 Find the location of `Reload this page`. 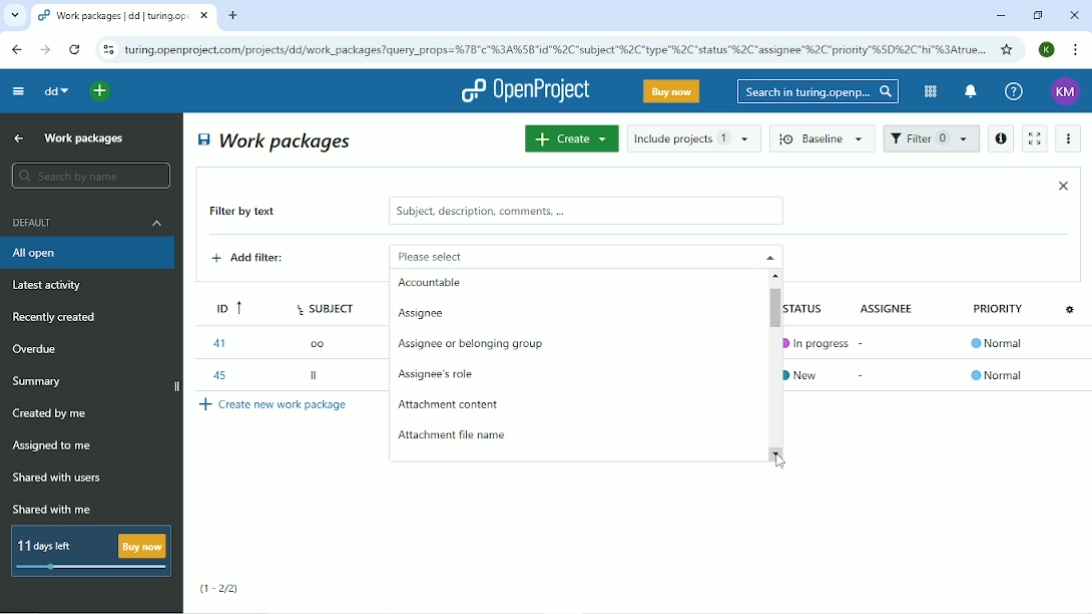

Reload this page is located at coordinates (74, 49).